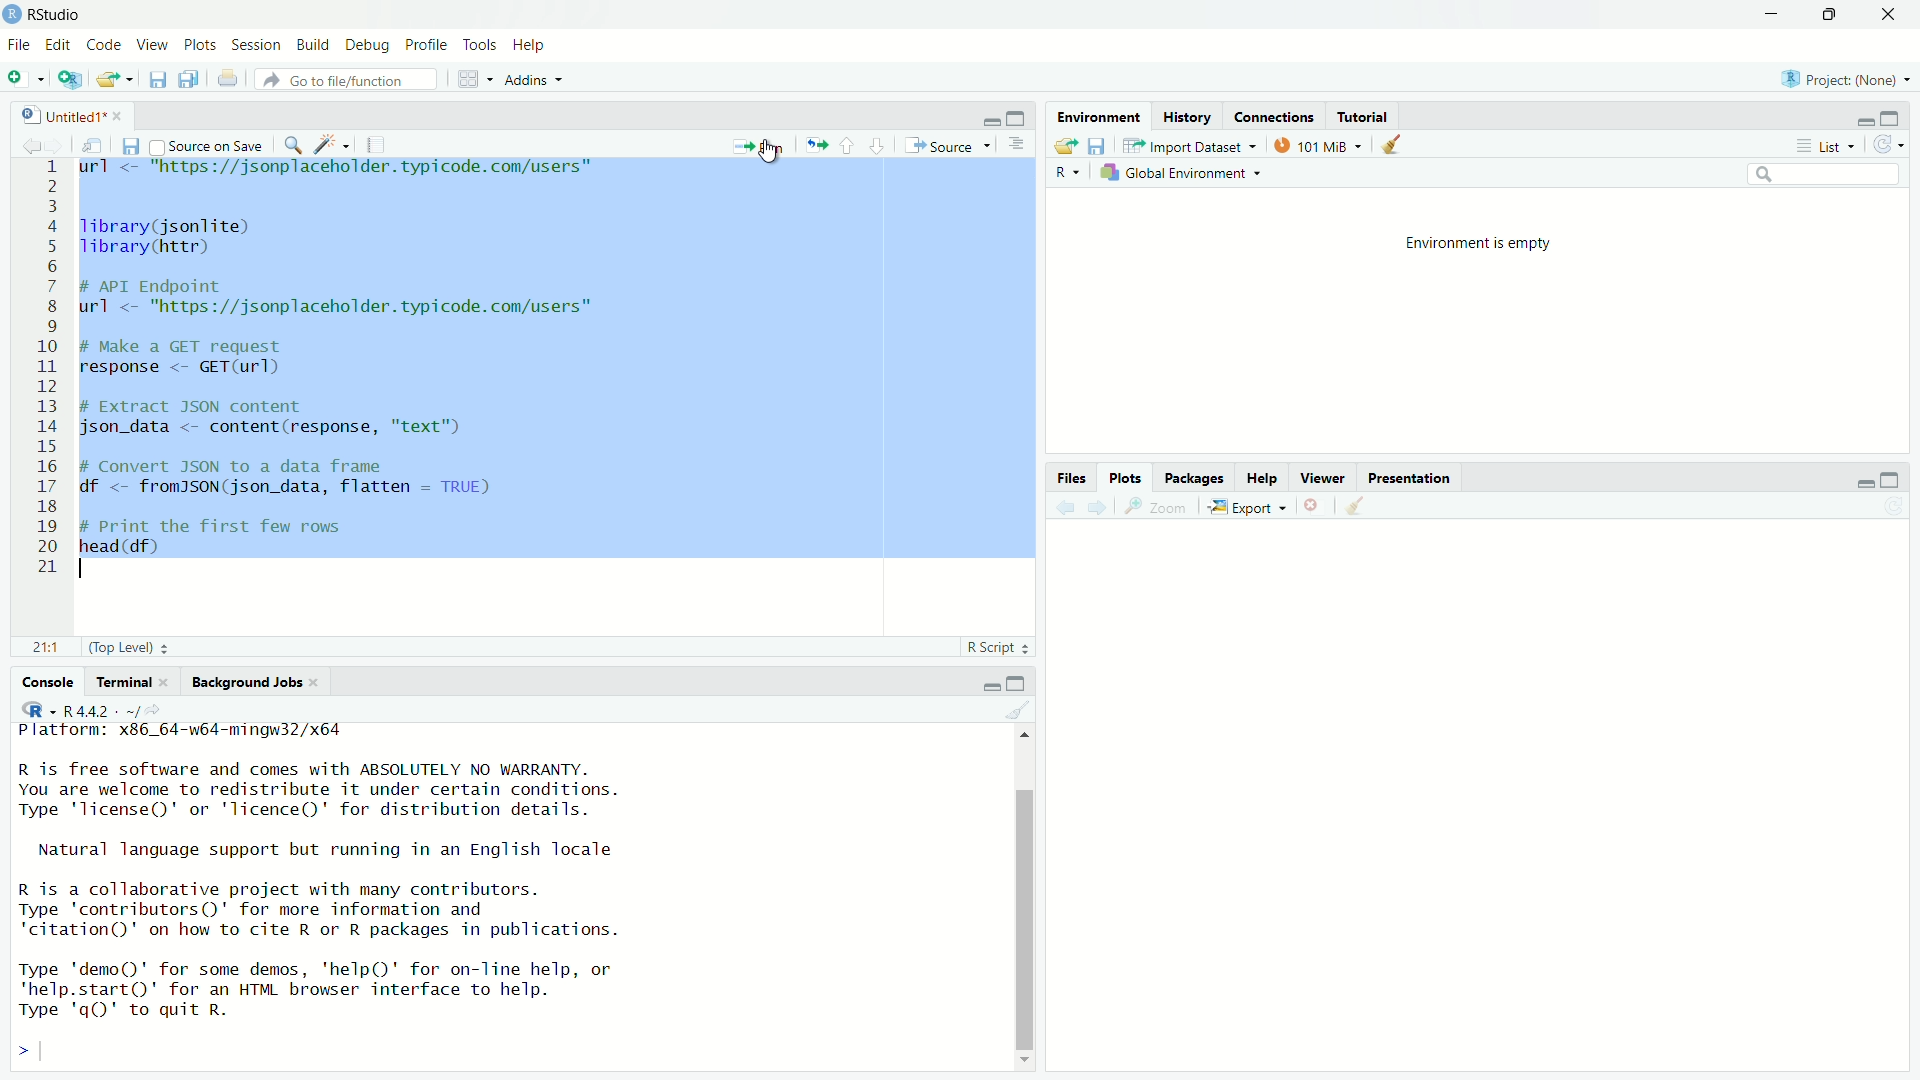 The image size is (1920, 1080). What do you see at coordinates (1396, 145) in the screenshot?
I see `Clear objects` at bounding box center [1396, 145].